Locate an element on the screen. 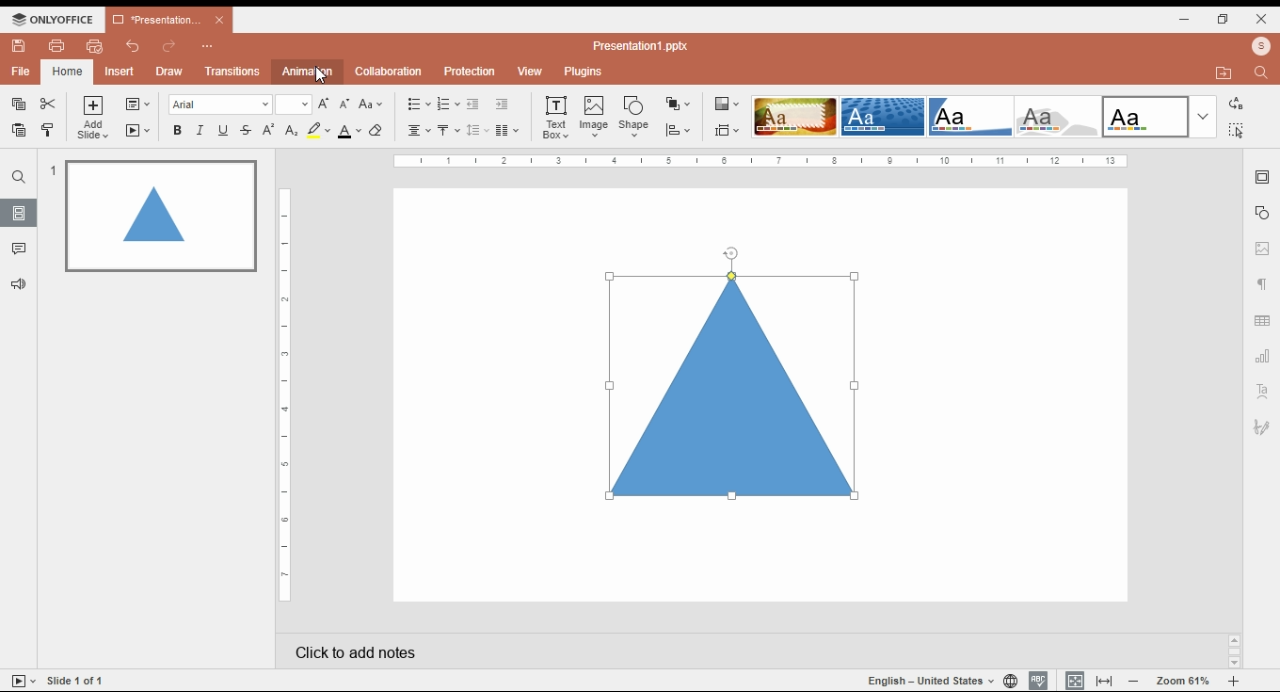 The image size is (1280, 692). add slide is located at coordinates (93, 118).